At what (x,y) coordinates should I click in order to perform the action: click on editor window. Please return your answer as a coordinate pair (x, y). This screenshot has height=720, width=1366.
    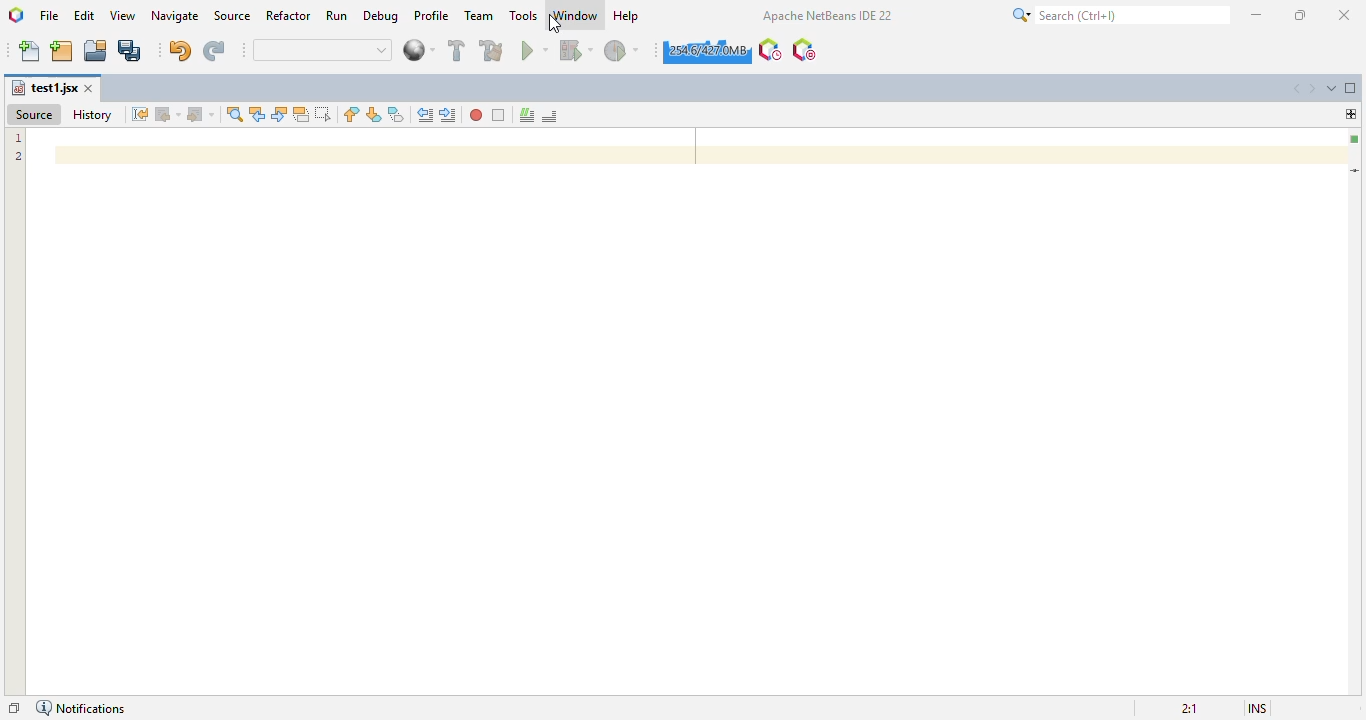
    Looking at the image, I should click on (678, 412).